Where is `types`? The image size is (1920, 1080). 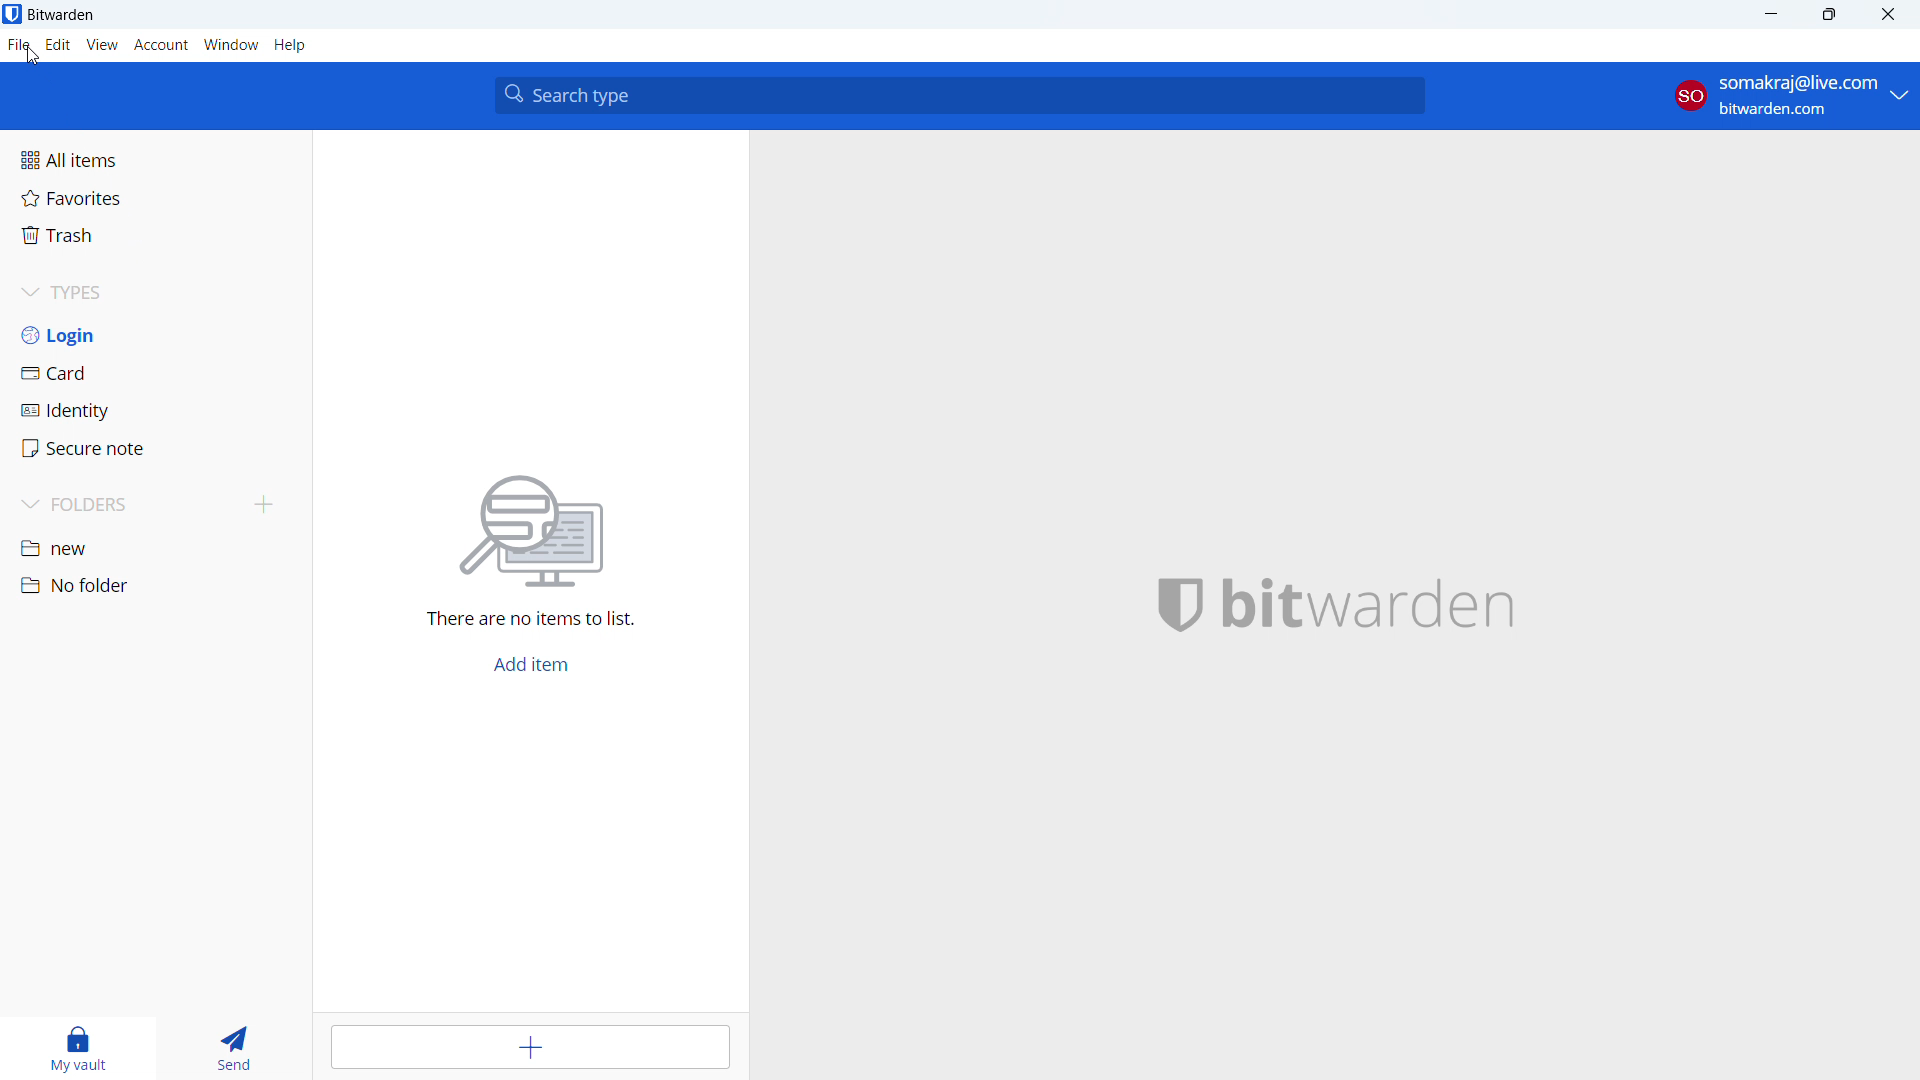 types is located at coordinates (155, 293).